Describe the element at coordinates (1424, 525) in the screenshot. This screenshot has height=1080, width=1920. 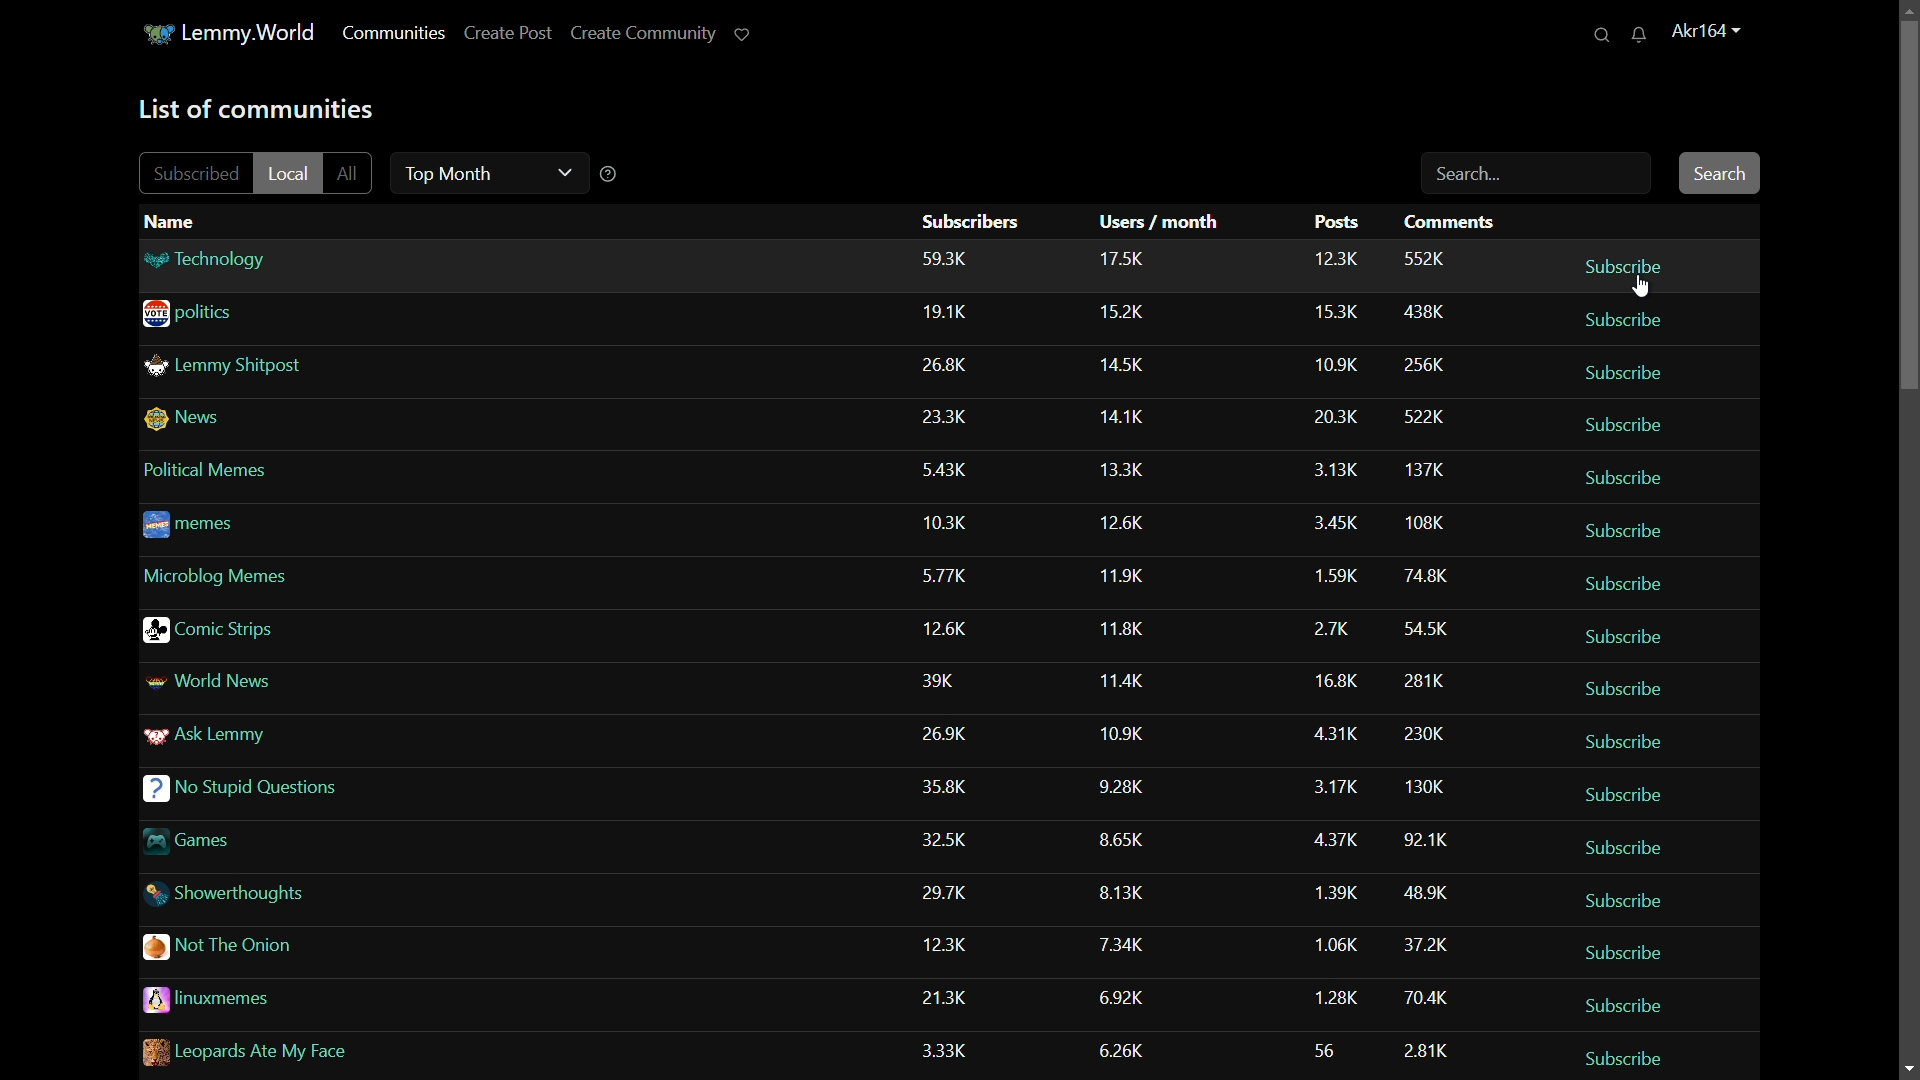
I see `comments` at that location.